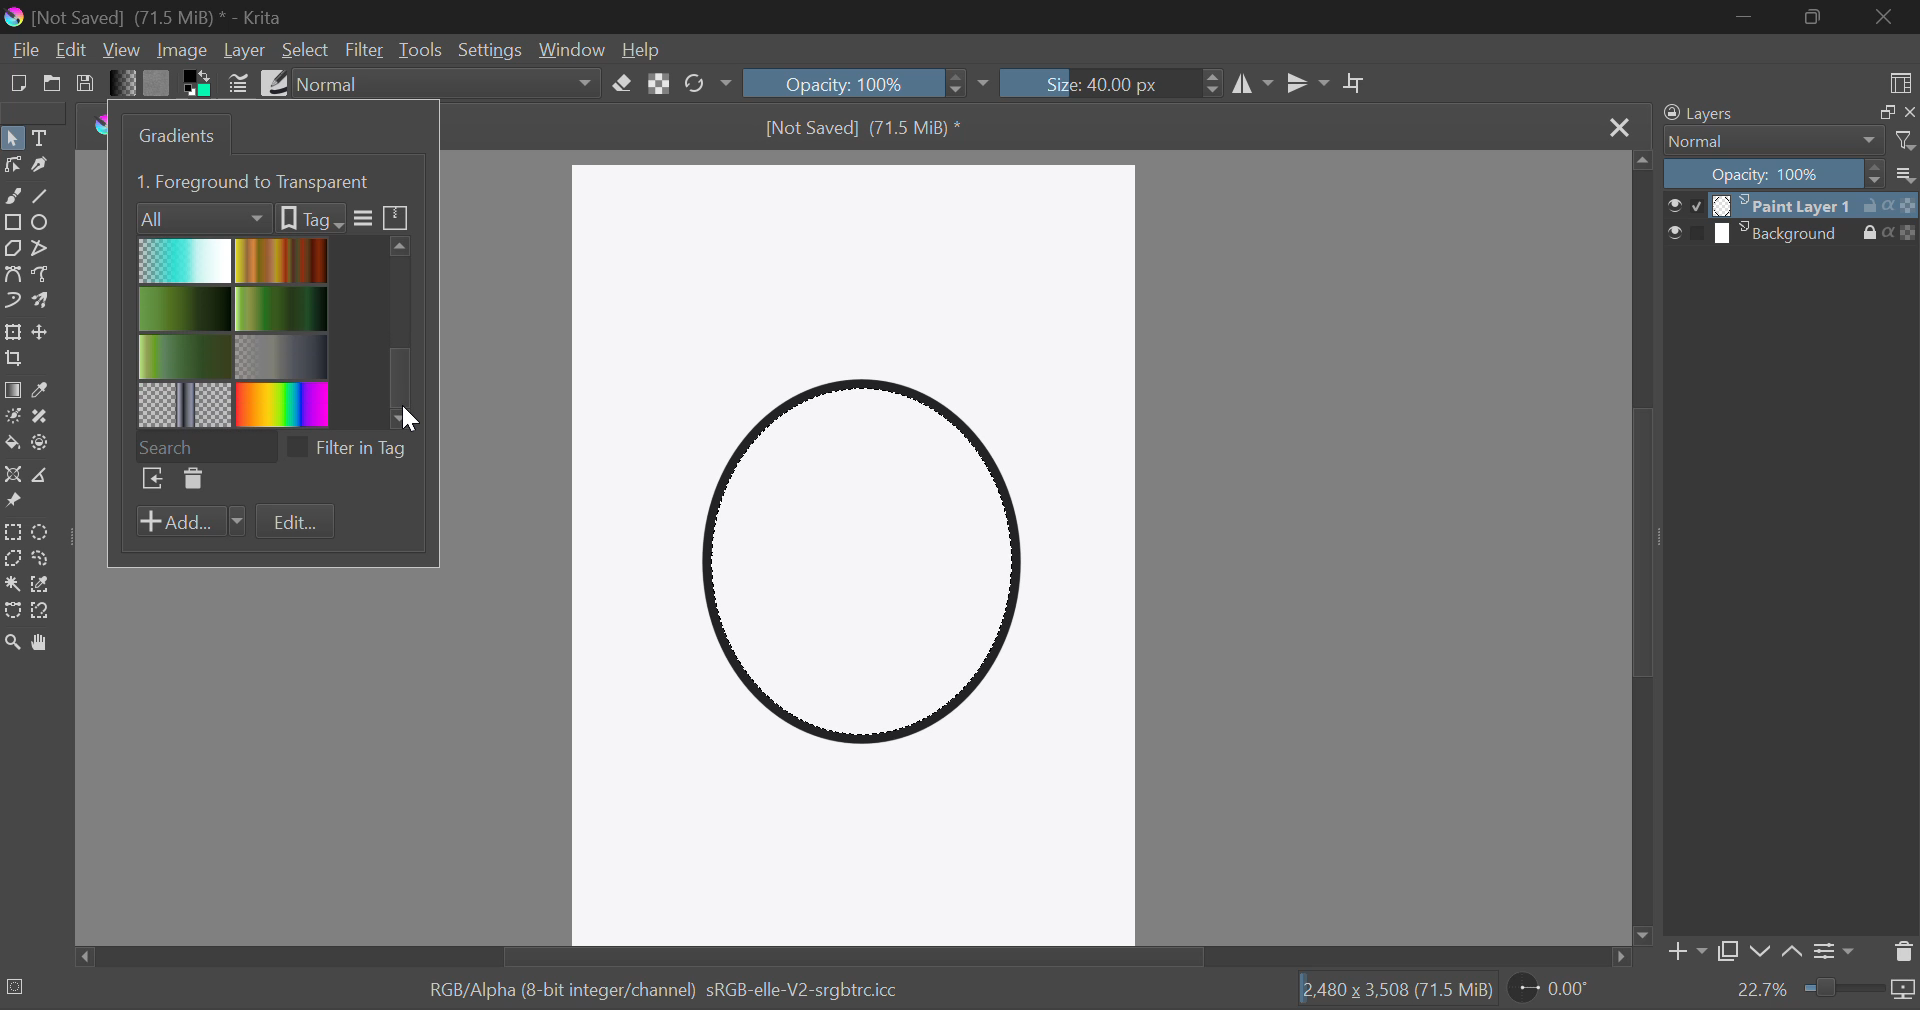 The height and width of the screenshot is (1010, 1920). I want to click on Edit Shapes, so click(12, 167).